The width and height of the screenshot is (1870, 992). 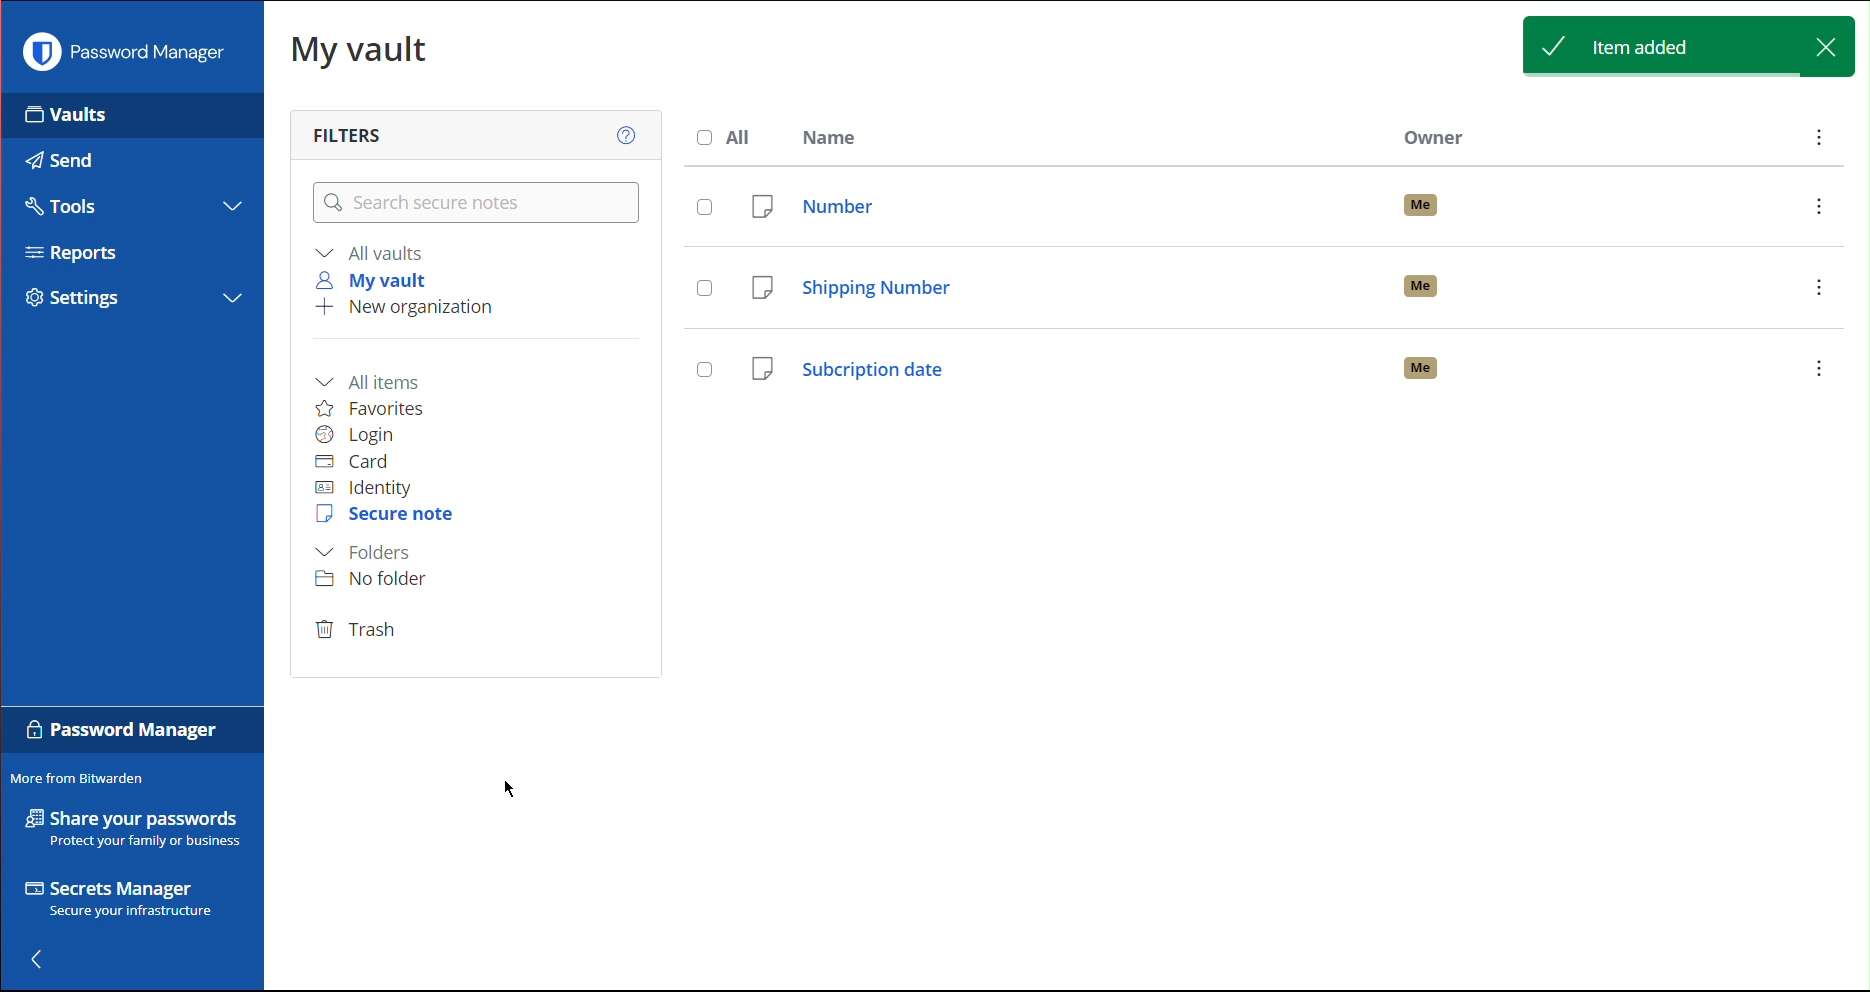 I want to click on Settings, so click(x=73, y=300).